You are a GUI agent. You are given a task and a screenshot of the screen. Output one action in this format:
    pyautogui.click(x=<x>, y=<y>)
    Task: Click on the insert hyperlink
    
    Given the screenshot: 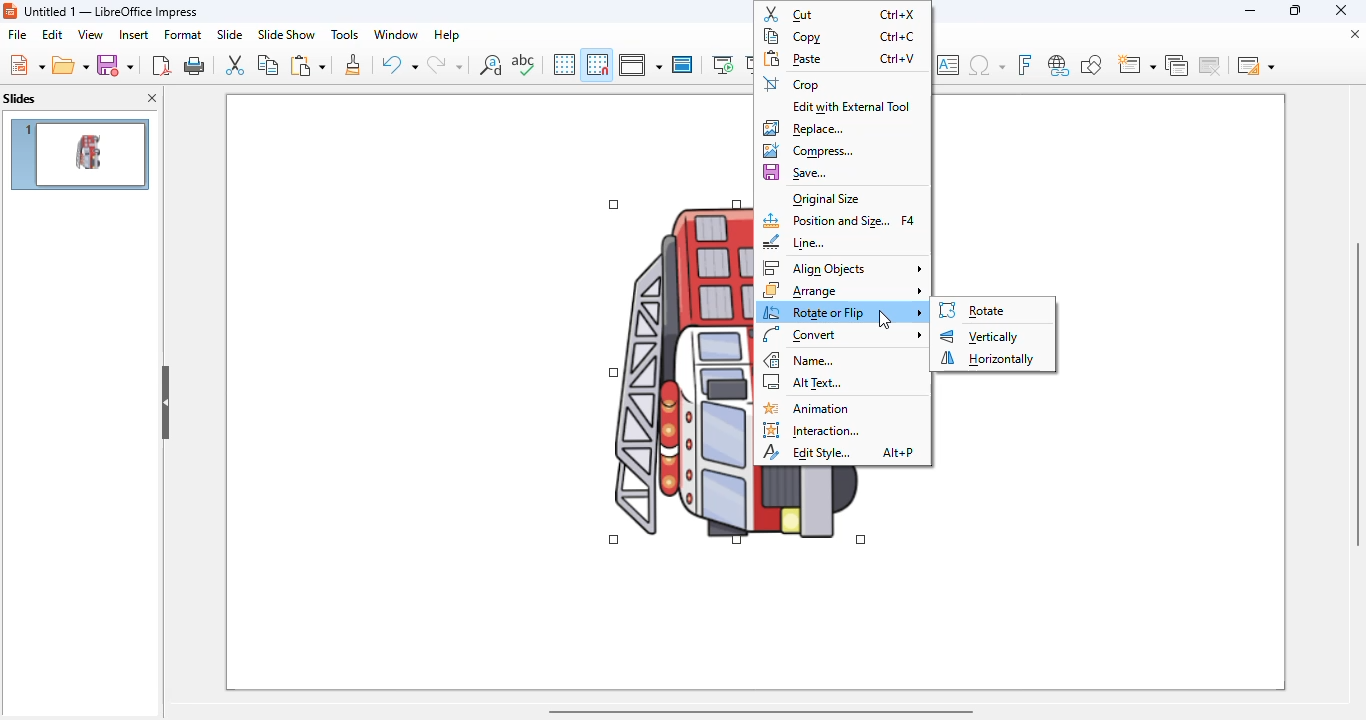 What is the action you would take?
    pyautogui.click(x=1059, y=65)
    